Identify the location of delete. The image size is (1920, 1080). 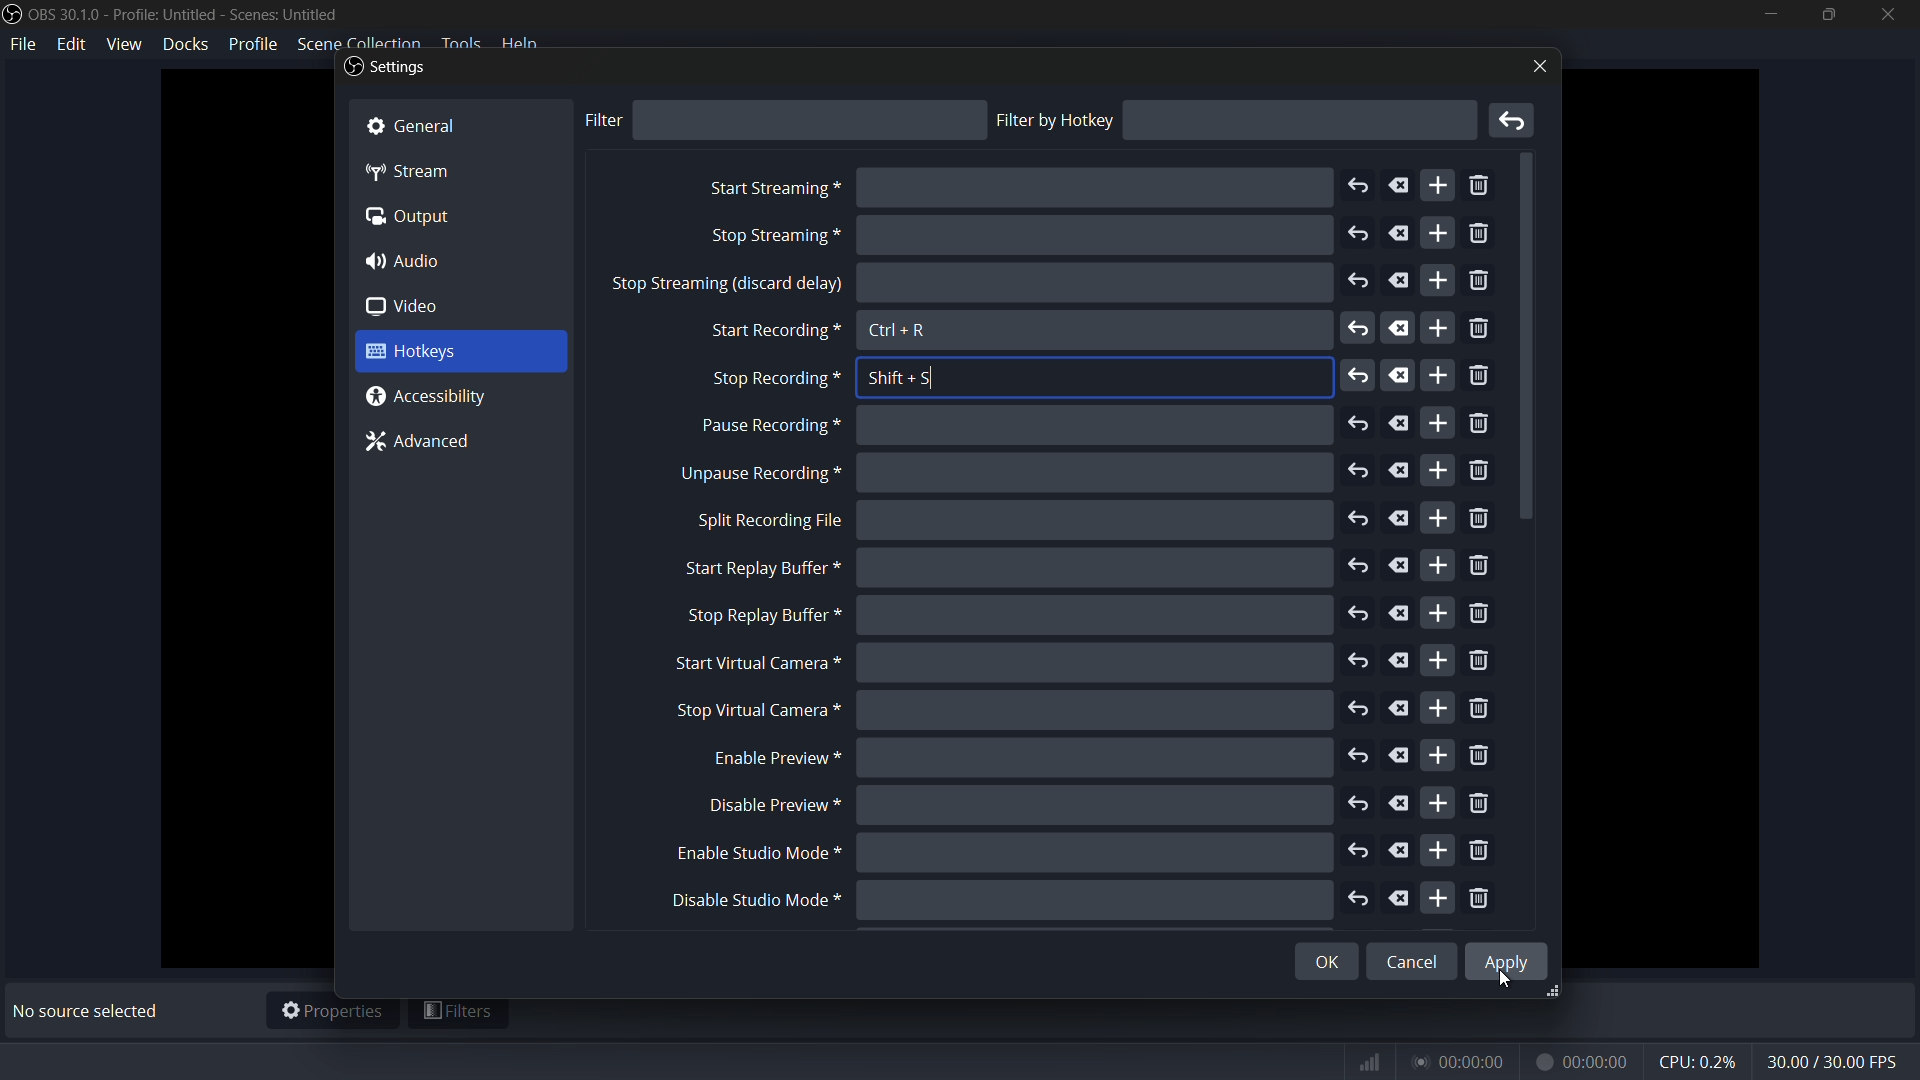
(1399, 376).